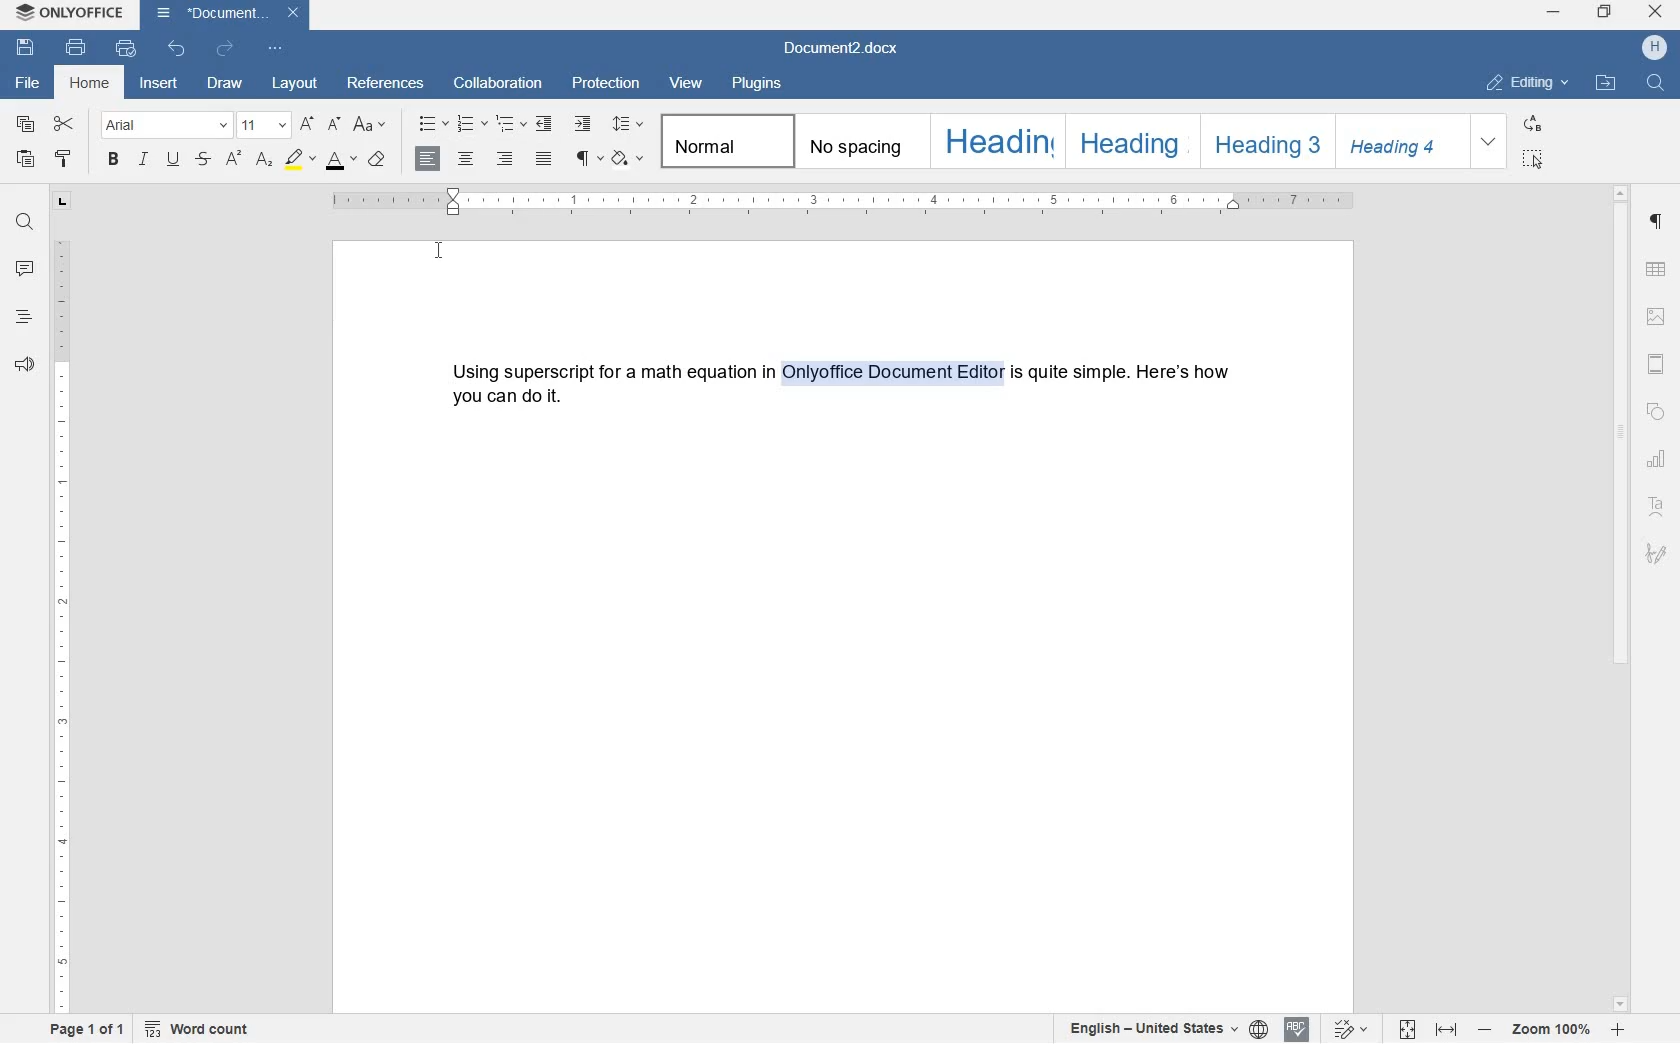  Describe the element at coordinates (1659, 365) in the screenshot. I see `header & footer` at that location.